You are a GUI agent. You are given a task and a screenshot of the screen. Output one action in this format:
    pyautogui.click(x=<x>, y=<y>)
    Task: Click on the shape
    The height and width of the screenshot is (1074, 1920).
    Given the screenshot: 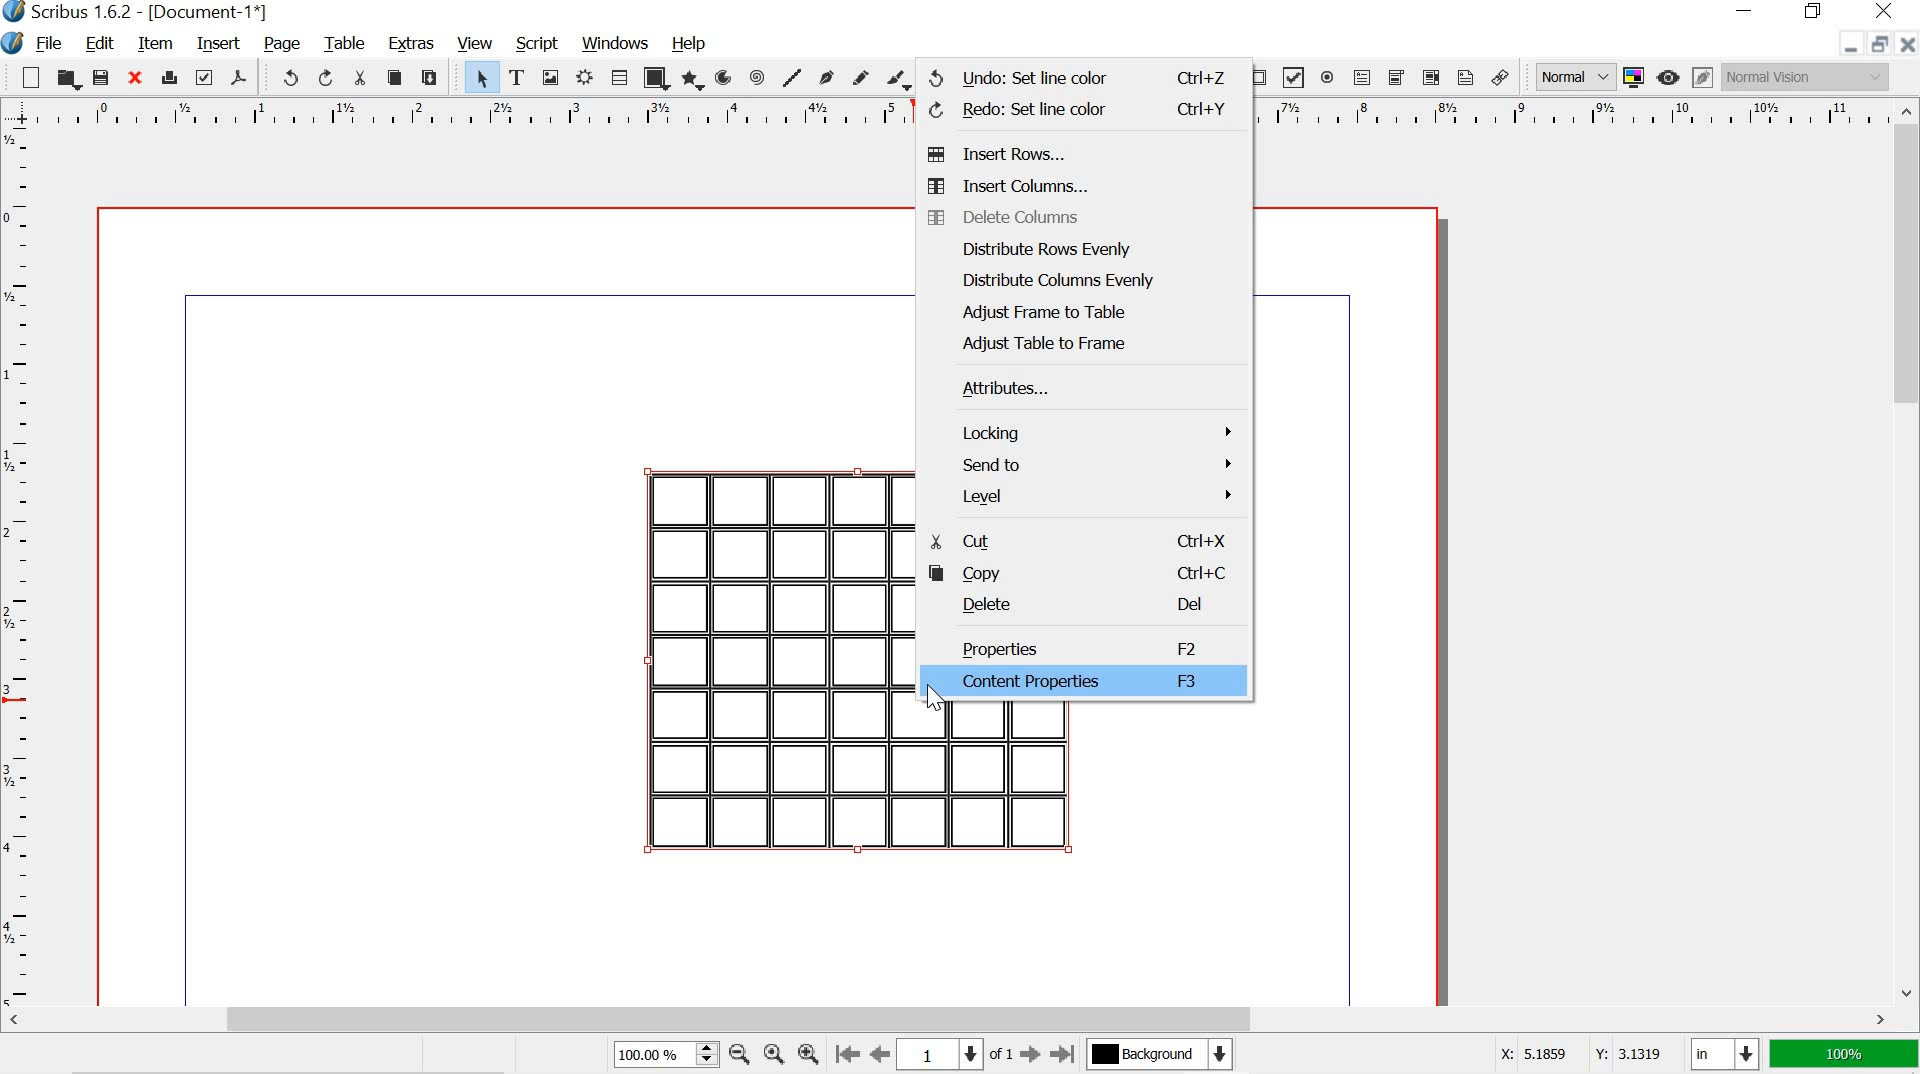 What is the action you would take?
    pyautogui.click(x=660, y=78)
    